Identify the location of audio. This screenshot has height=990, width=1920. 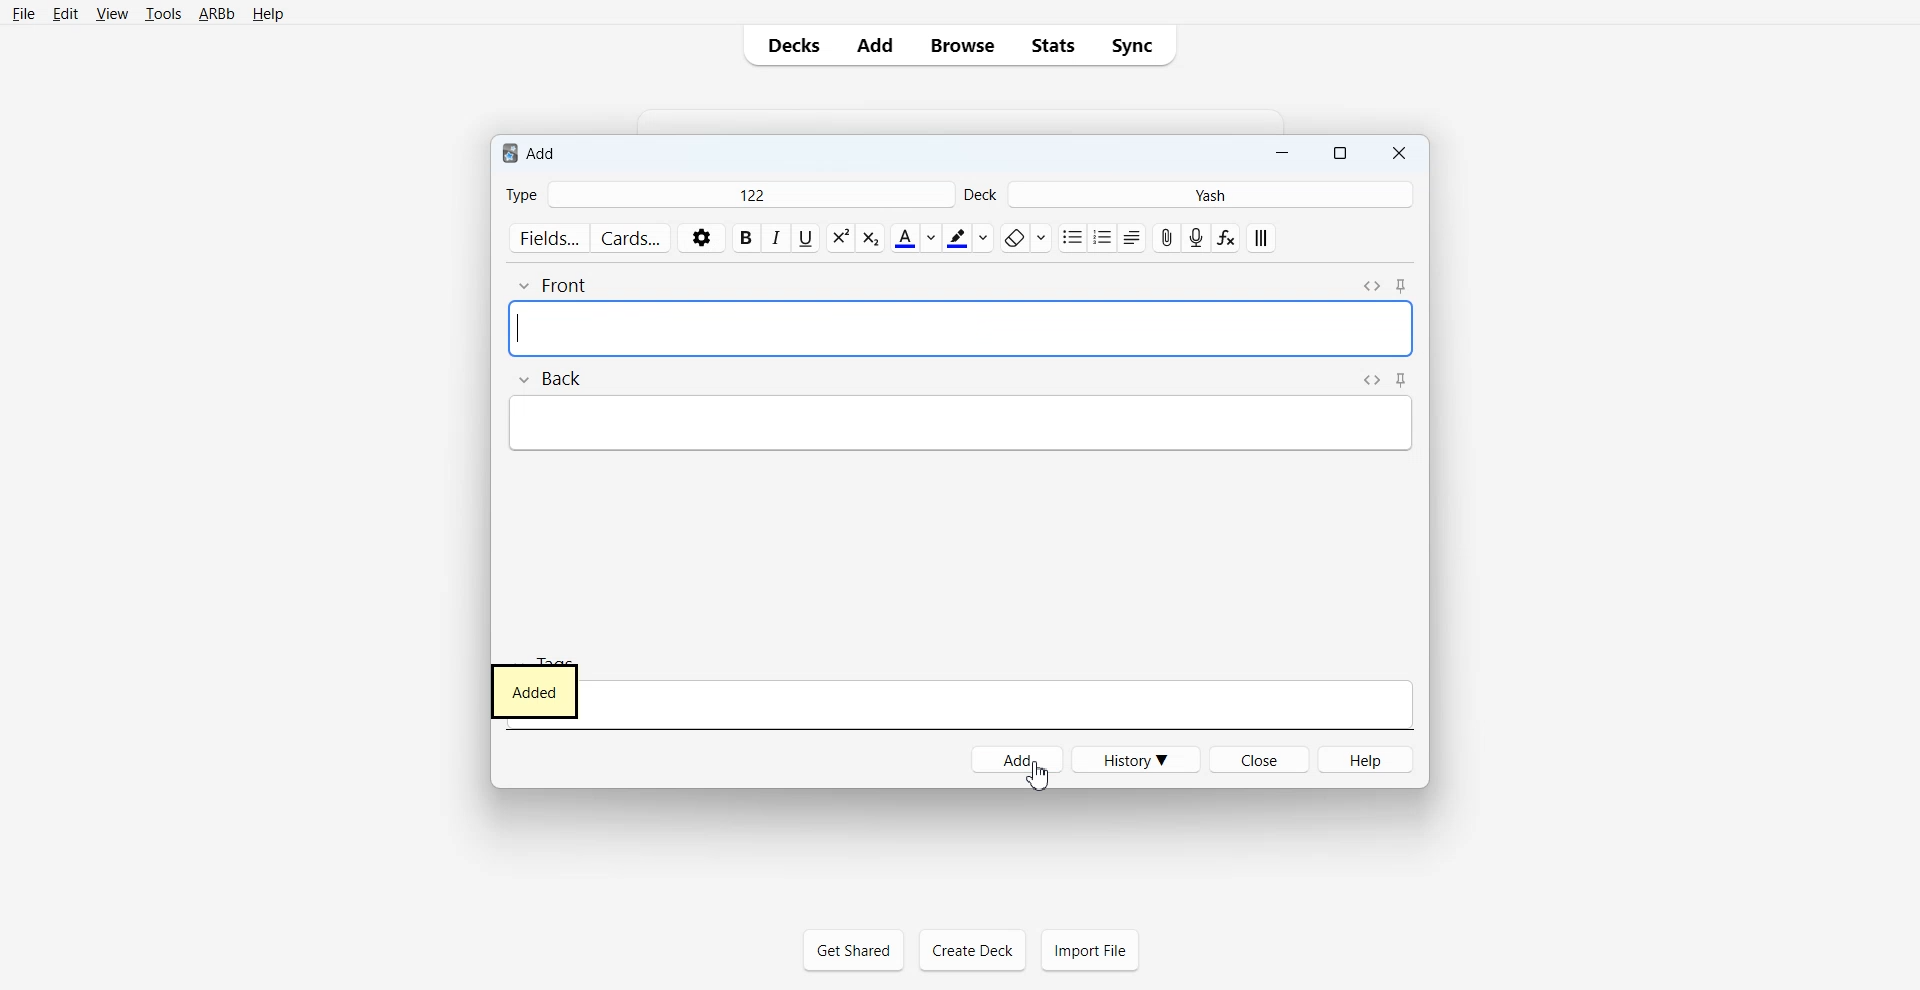
(1196, 237).